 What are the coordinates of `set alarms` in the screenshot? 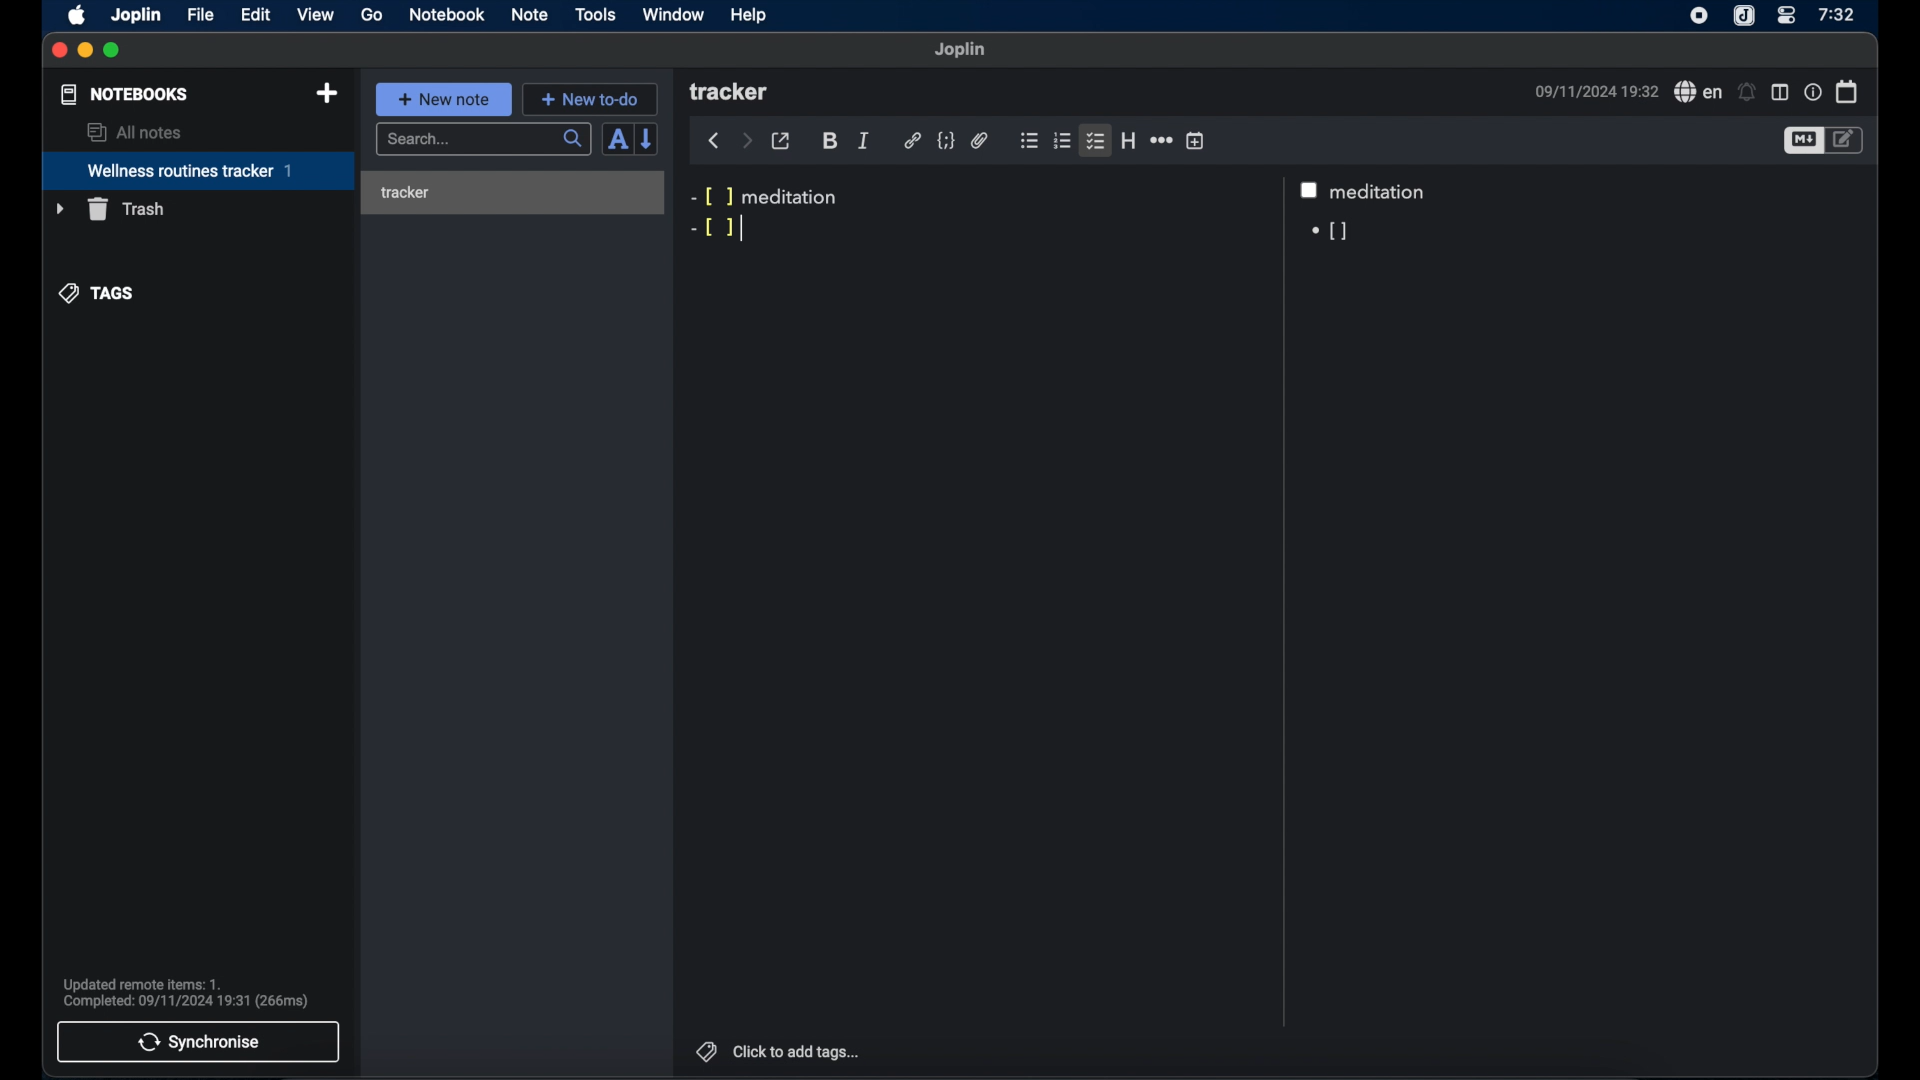 It's located at (1747, 92).